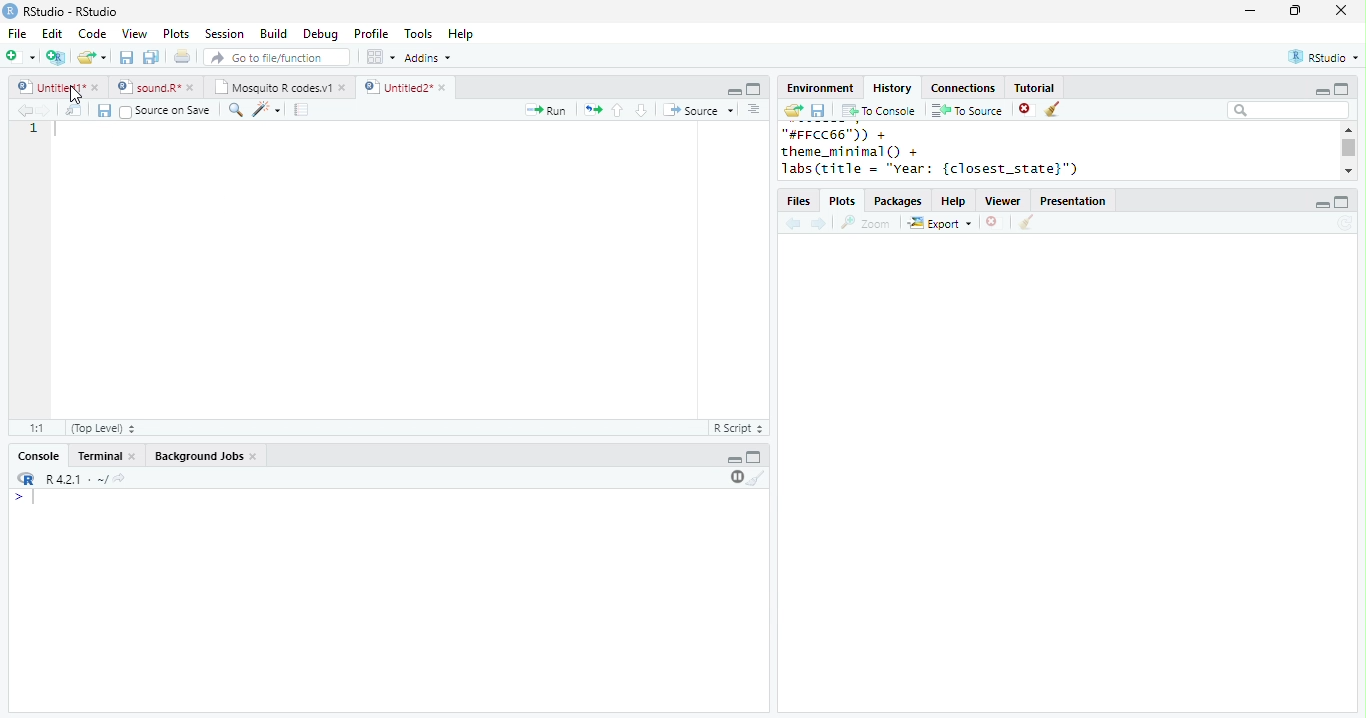 The width and height of the screenshot is (1366, 718). I want to click on console, so click(37, 457).